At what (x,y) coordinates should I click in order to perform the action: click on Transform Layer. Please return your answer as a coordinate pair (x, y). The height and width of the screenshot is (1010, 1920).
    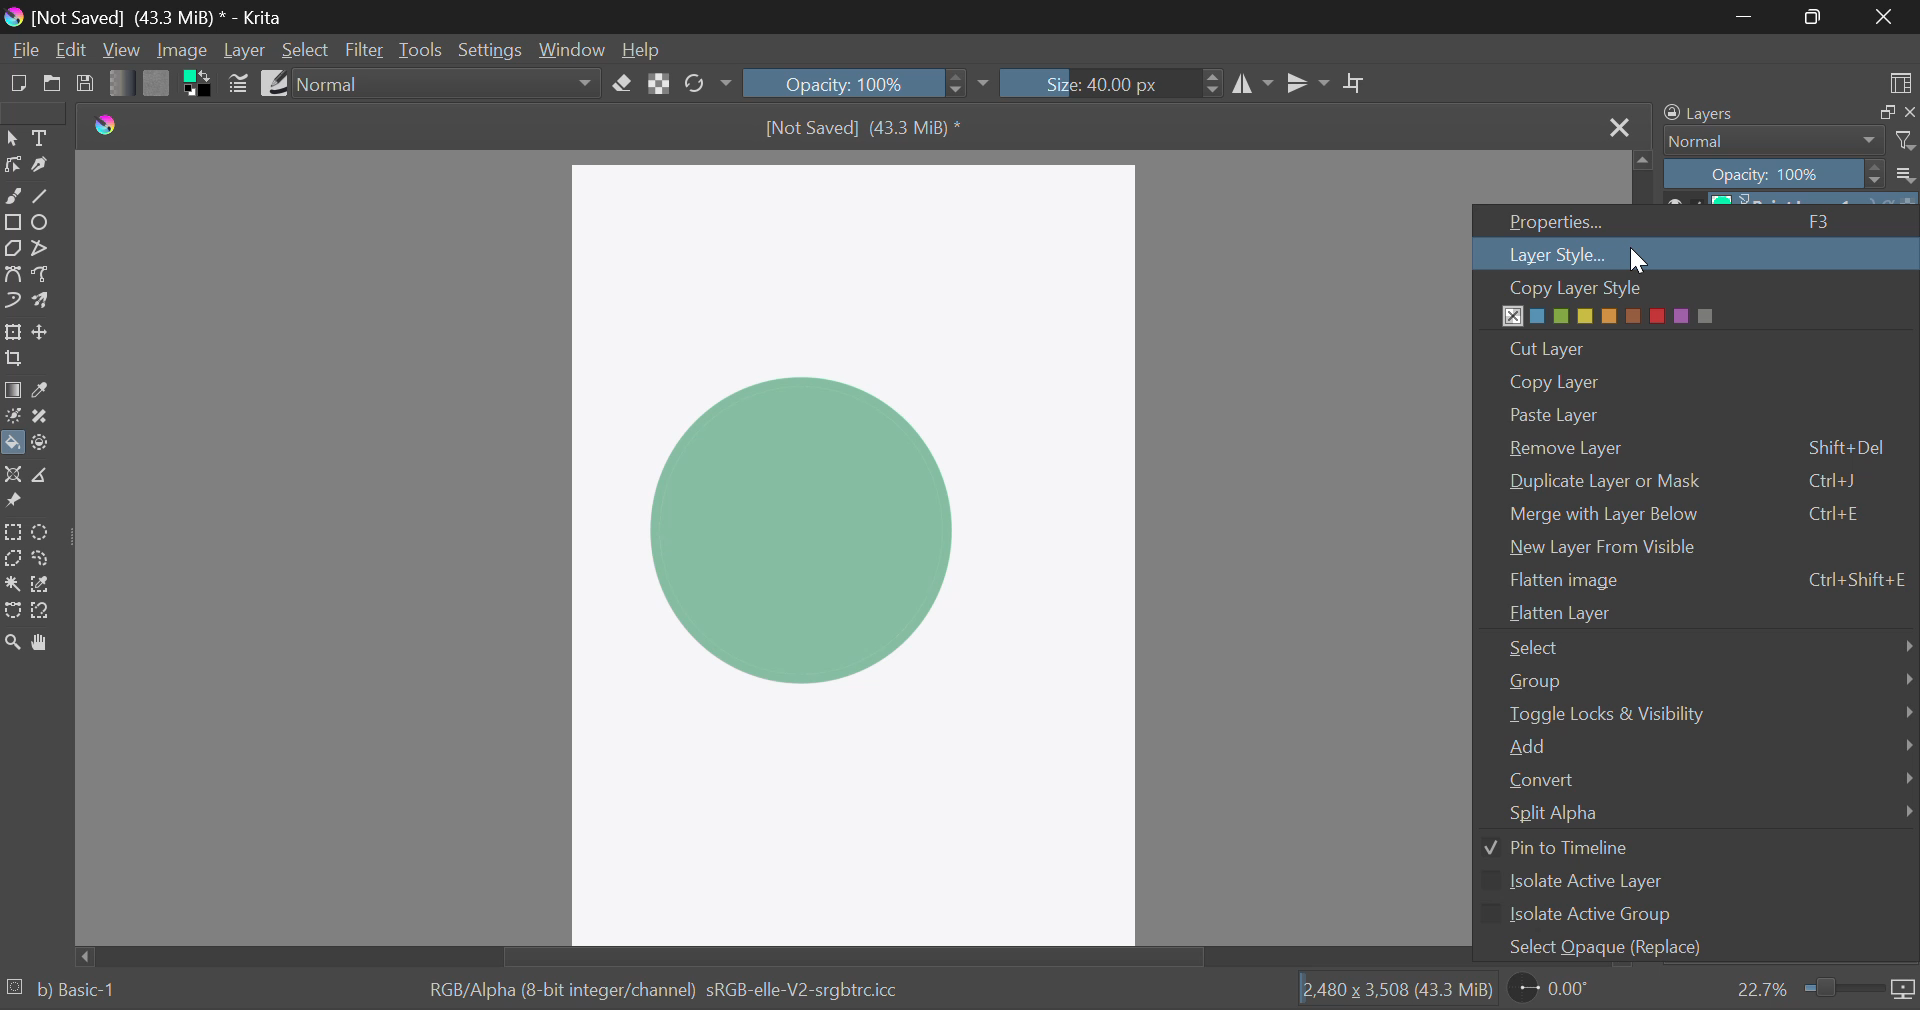
    Looking at the image, I should click on (12, 332).